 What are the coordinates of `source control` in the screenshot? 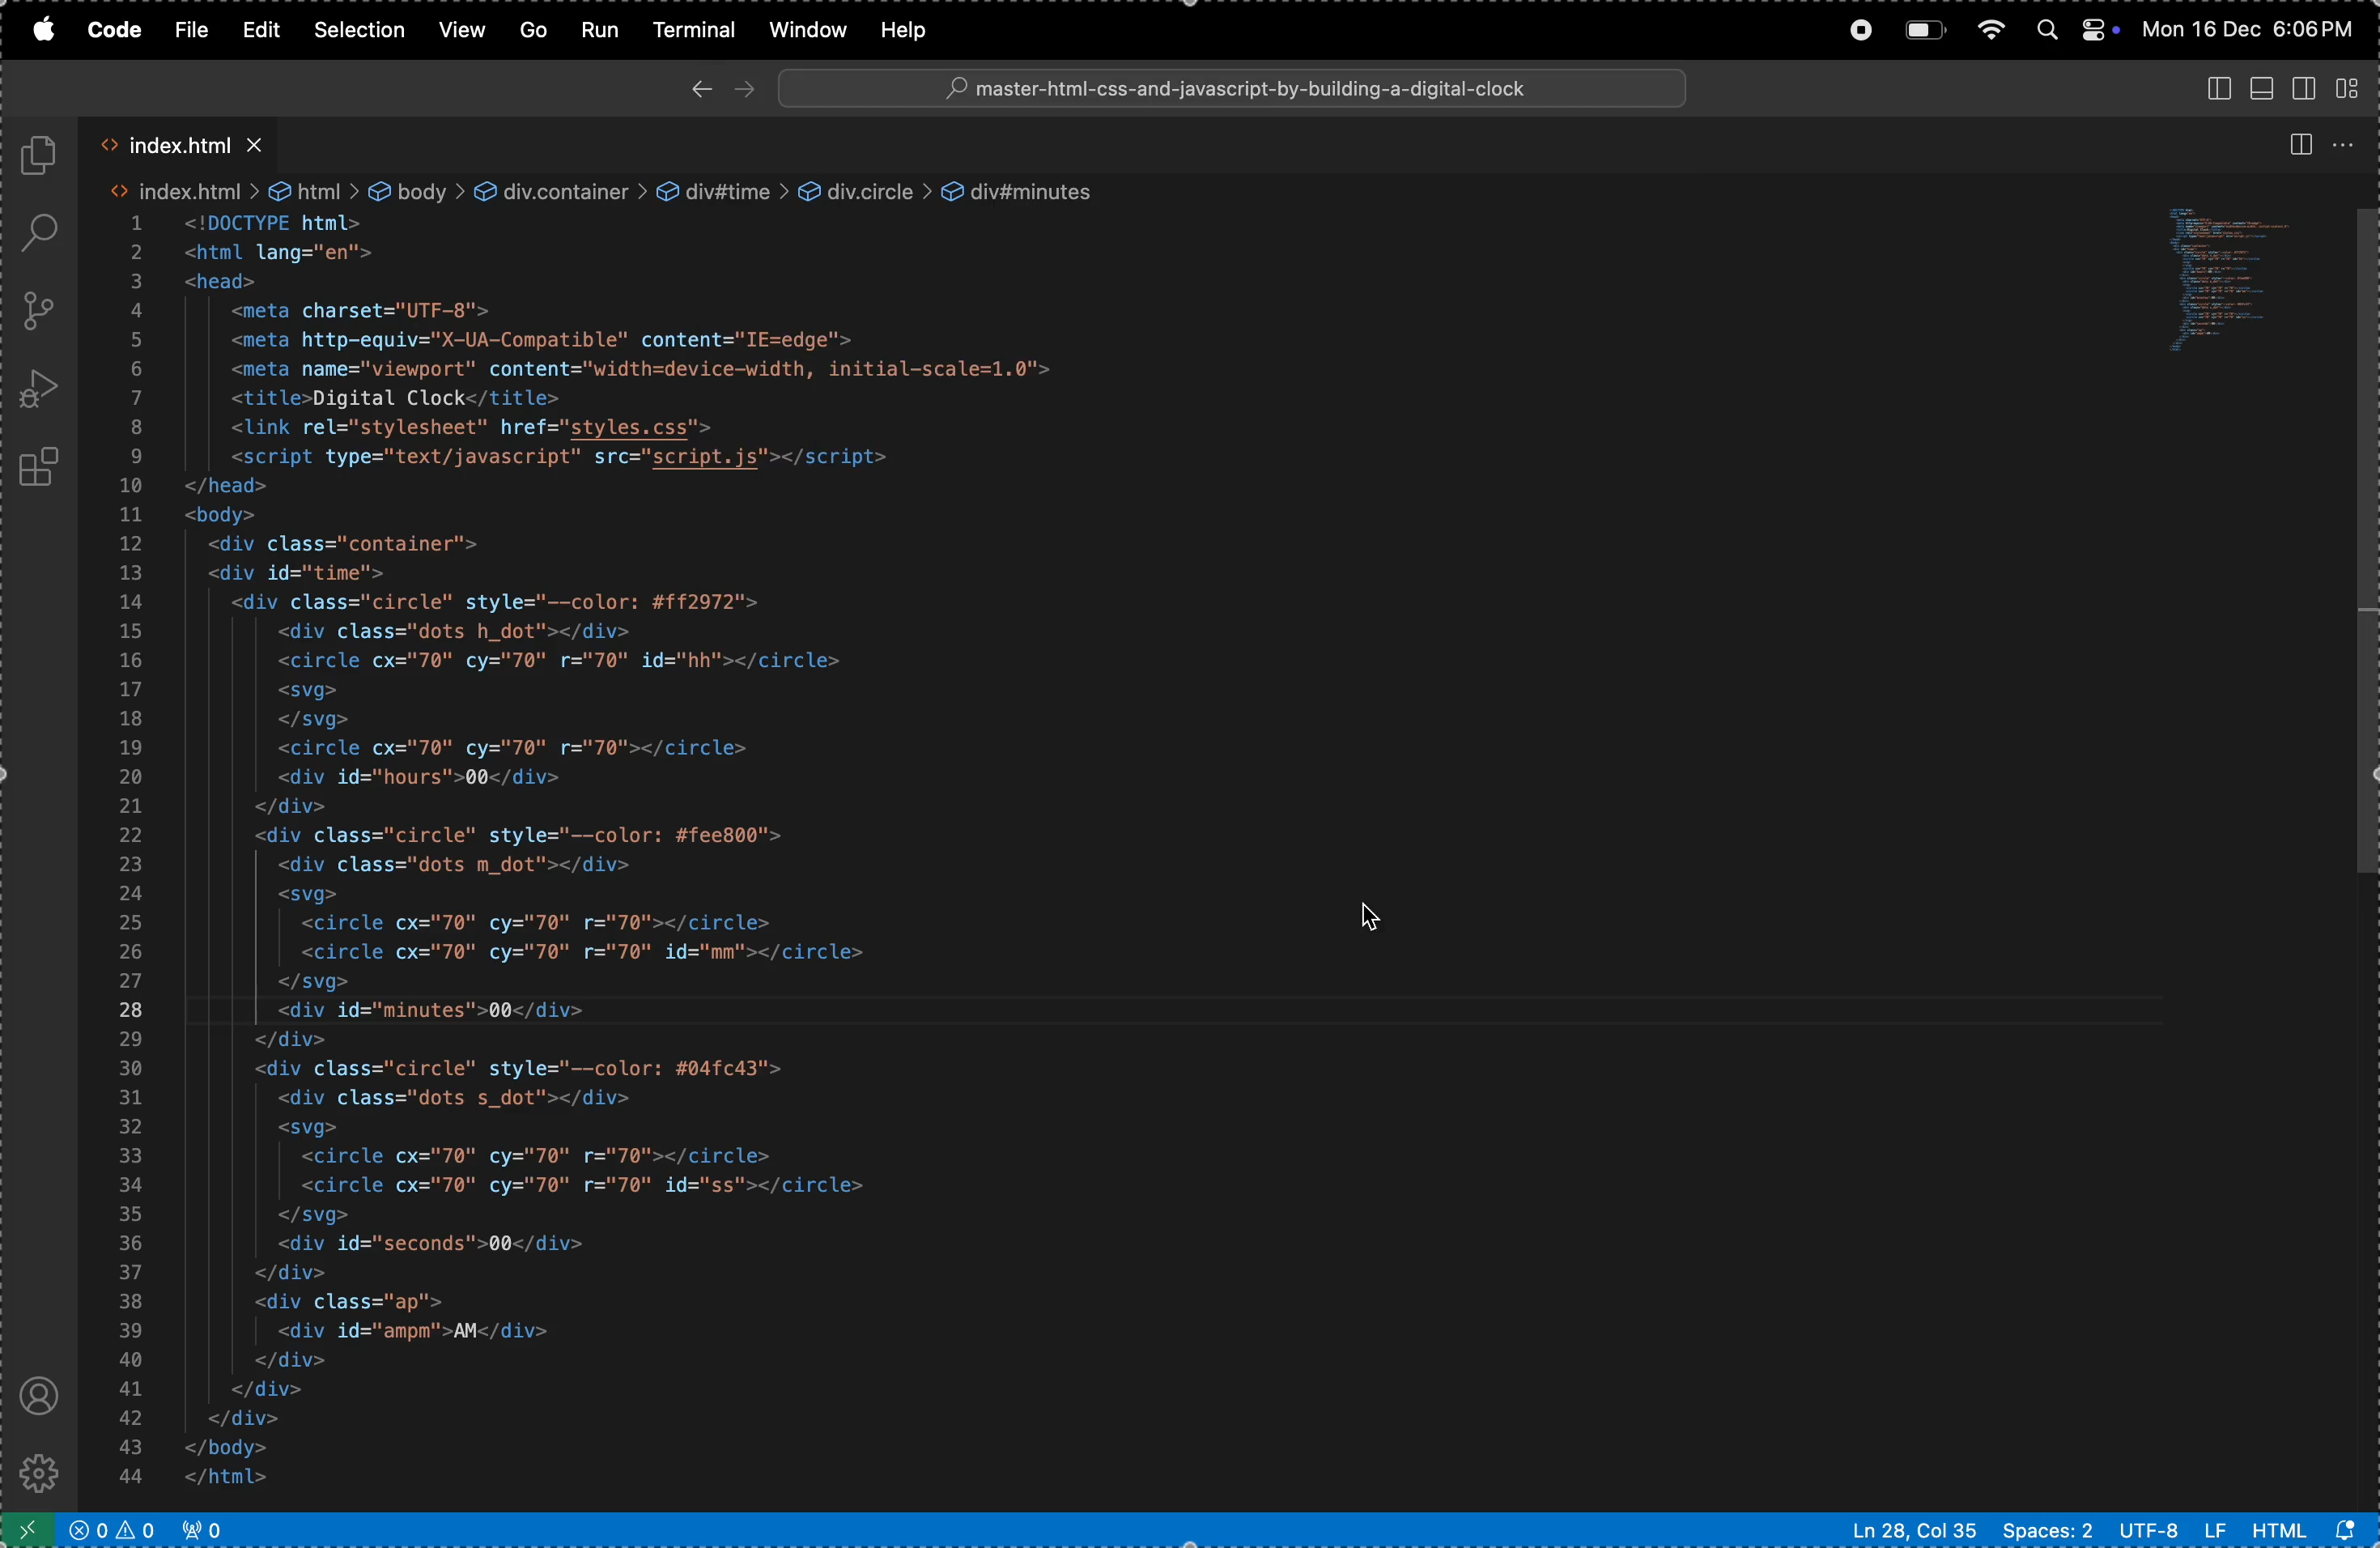 It's located at (44, 310).